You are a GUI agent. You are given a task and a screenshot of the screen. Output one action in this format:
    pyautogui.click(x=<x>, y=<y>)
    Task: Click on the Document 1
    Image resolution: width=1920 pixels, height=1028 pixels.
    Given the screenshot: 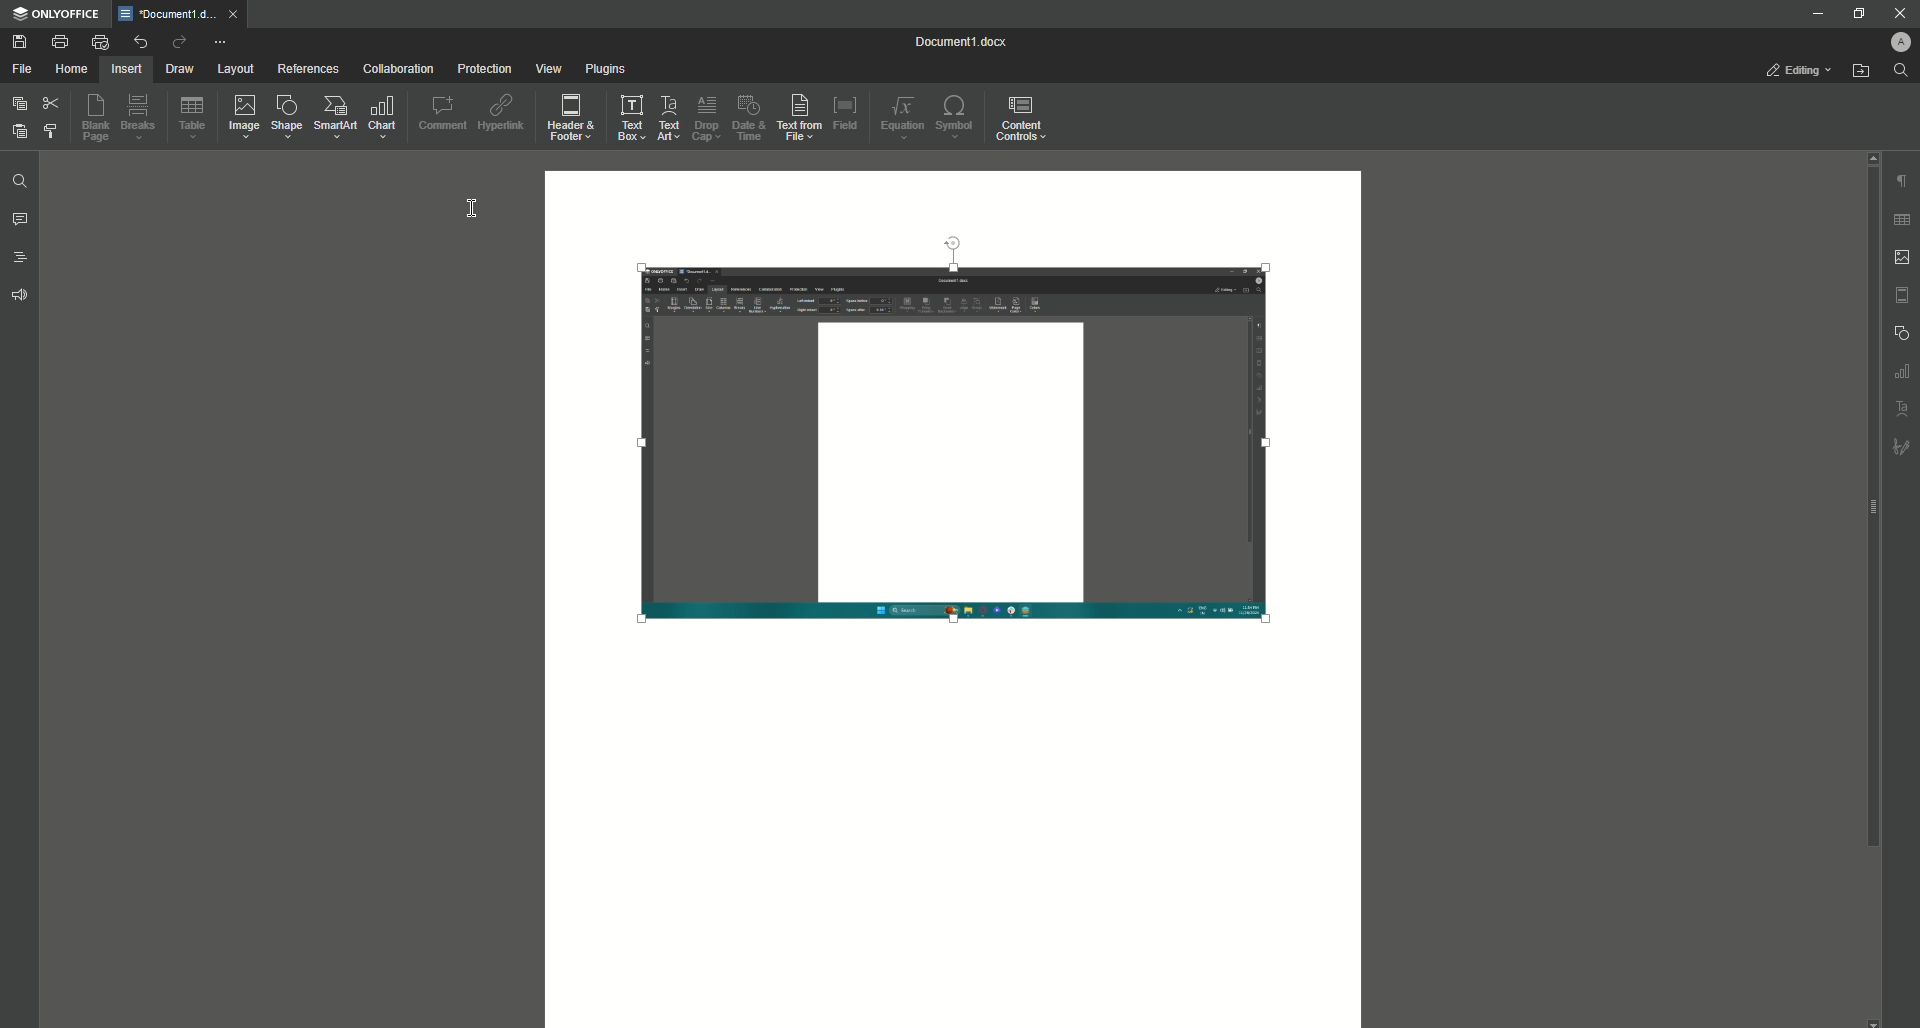 What is the action you would take?
    pyautogui.click(x=960, y=41)
    